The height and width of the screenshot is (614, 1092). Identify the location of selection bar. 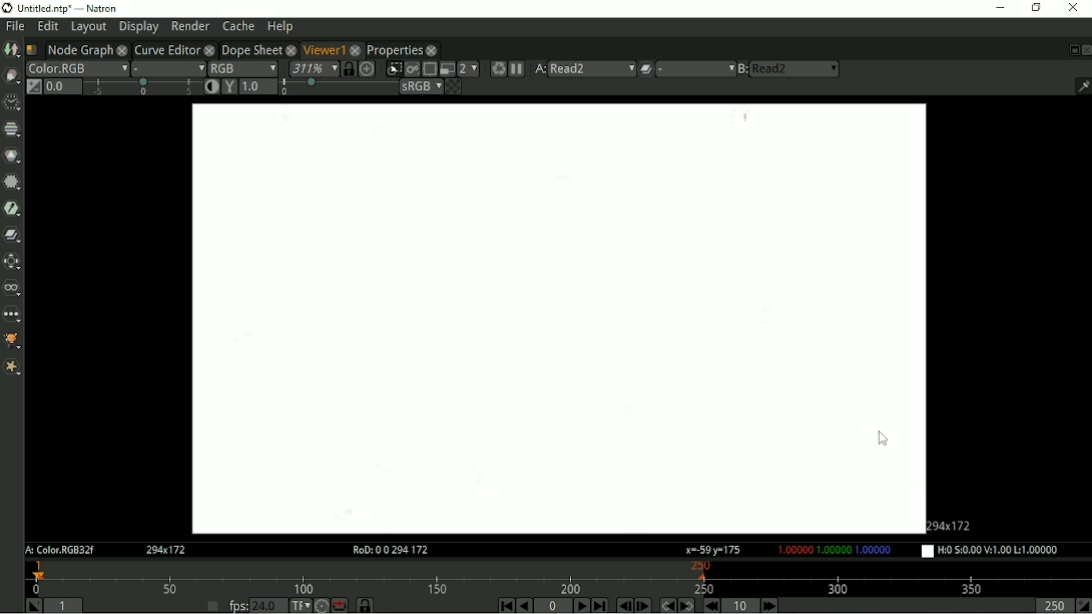
(142, 87).